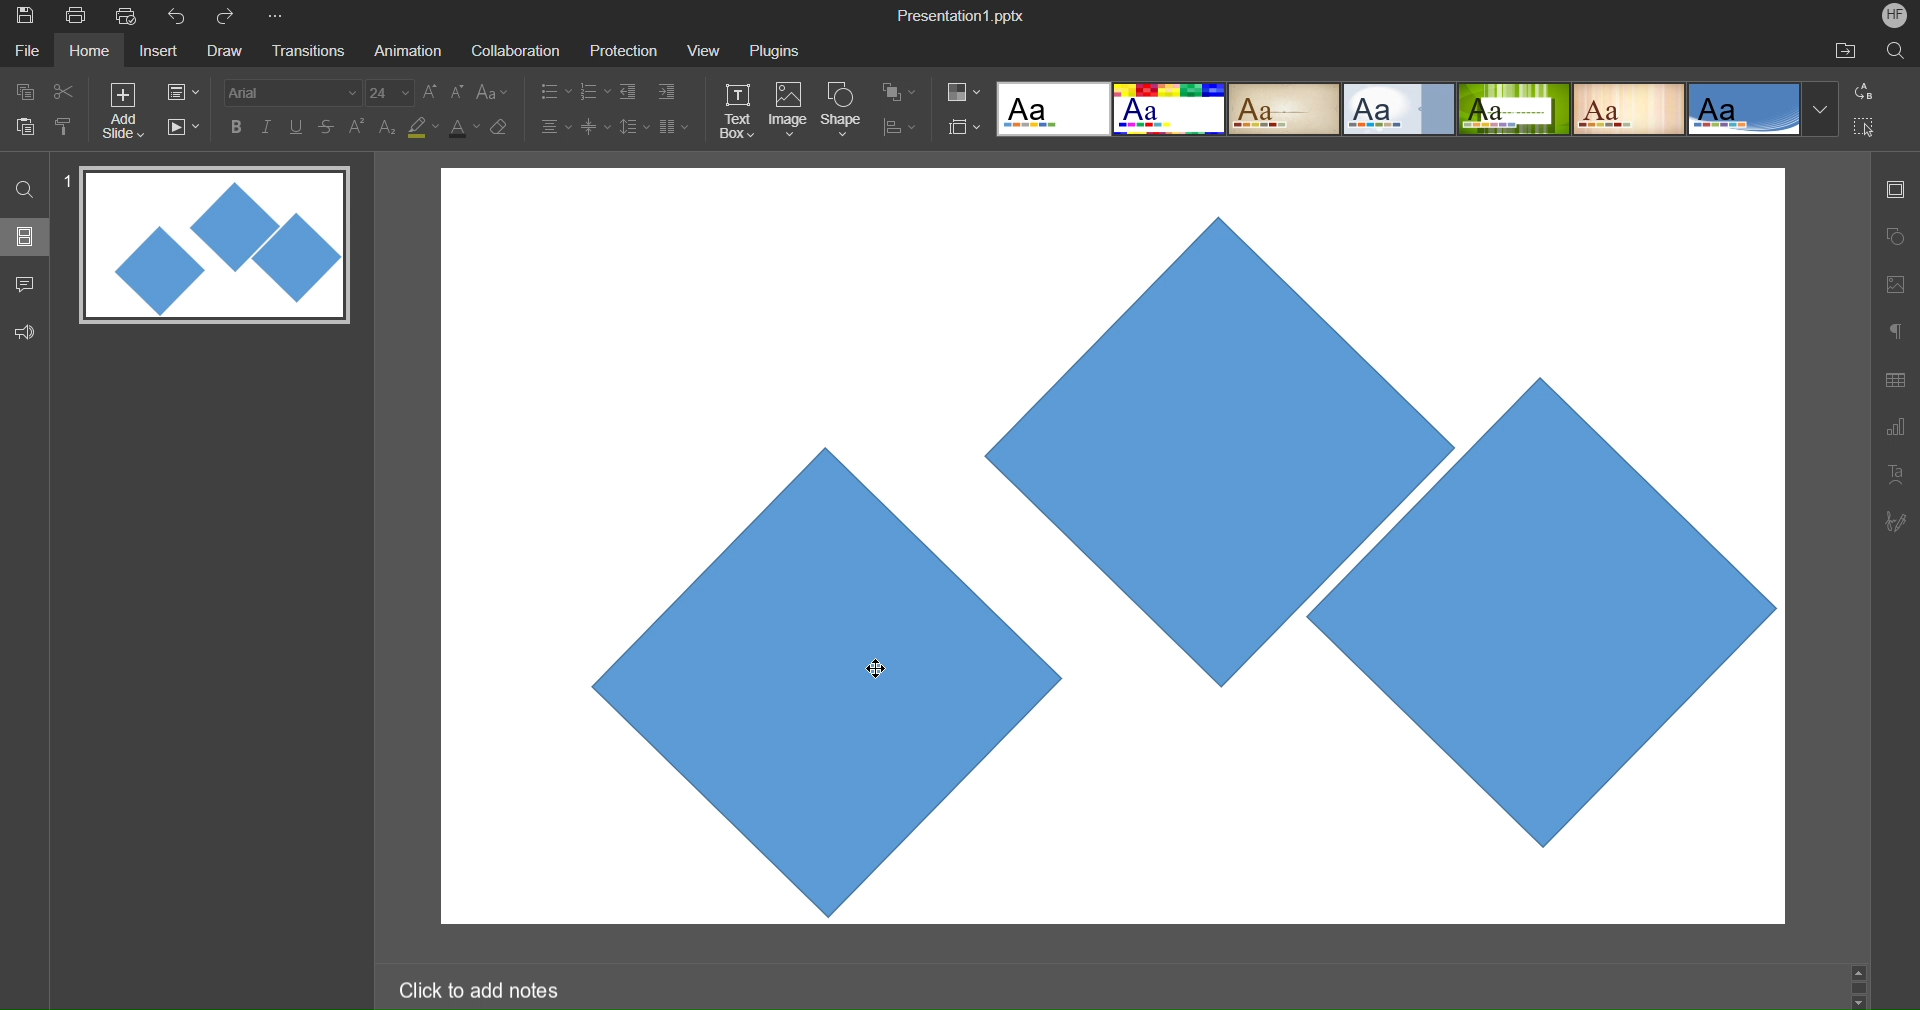 The width and height of the screenshot is (1920, 1010). Describe the element at coordinates (232, 17) in the screenshot. I see `Redo` at that location.